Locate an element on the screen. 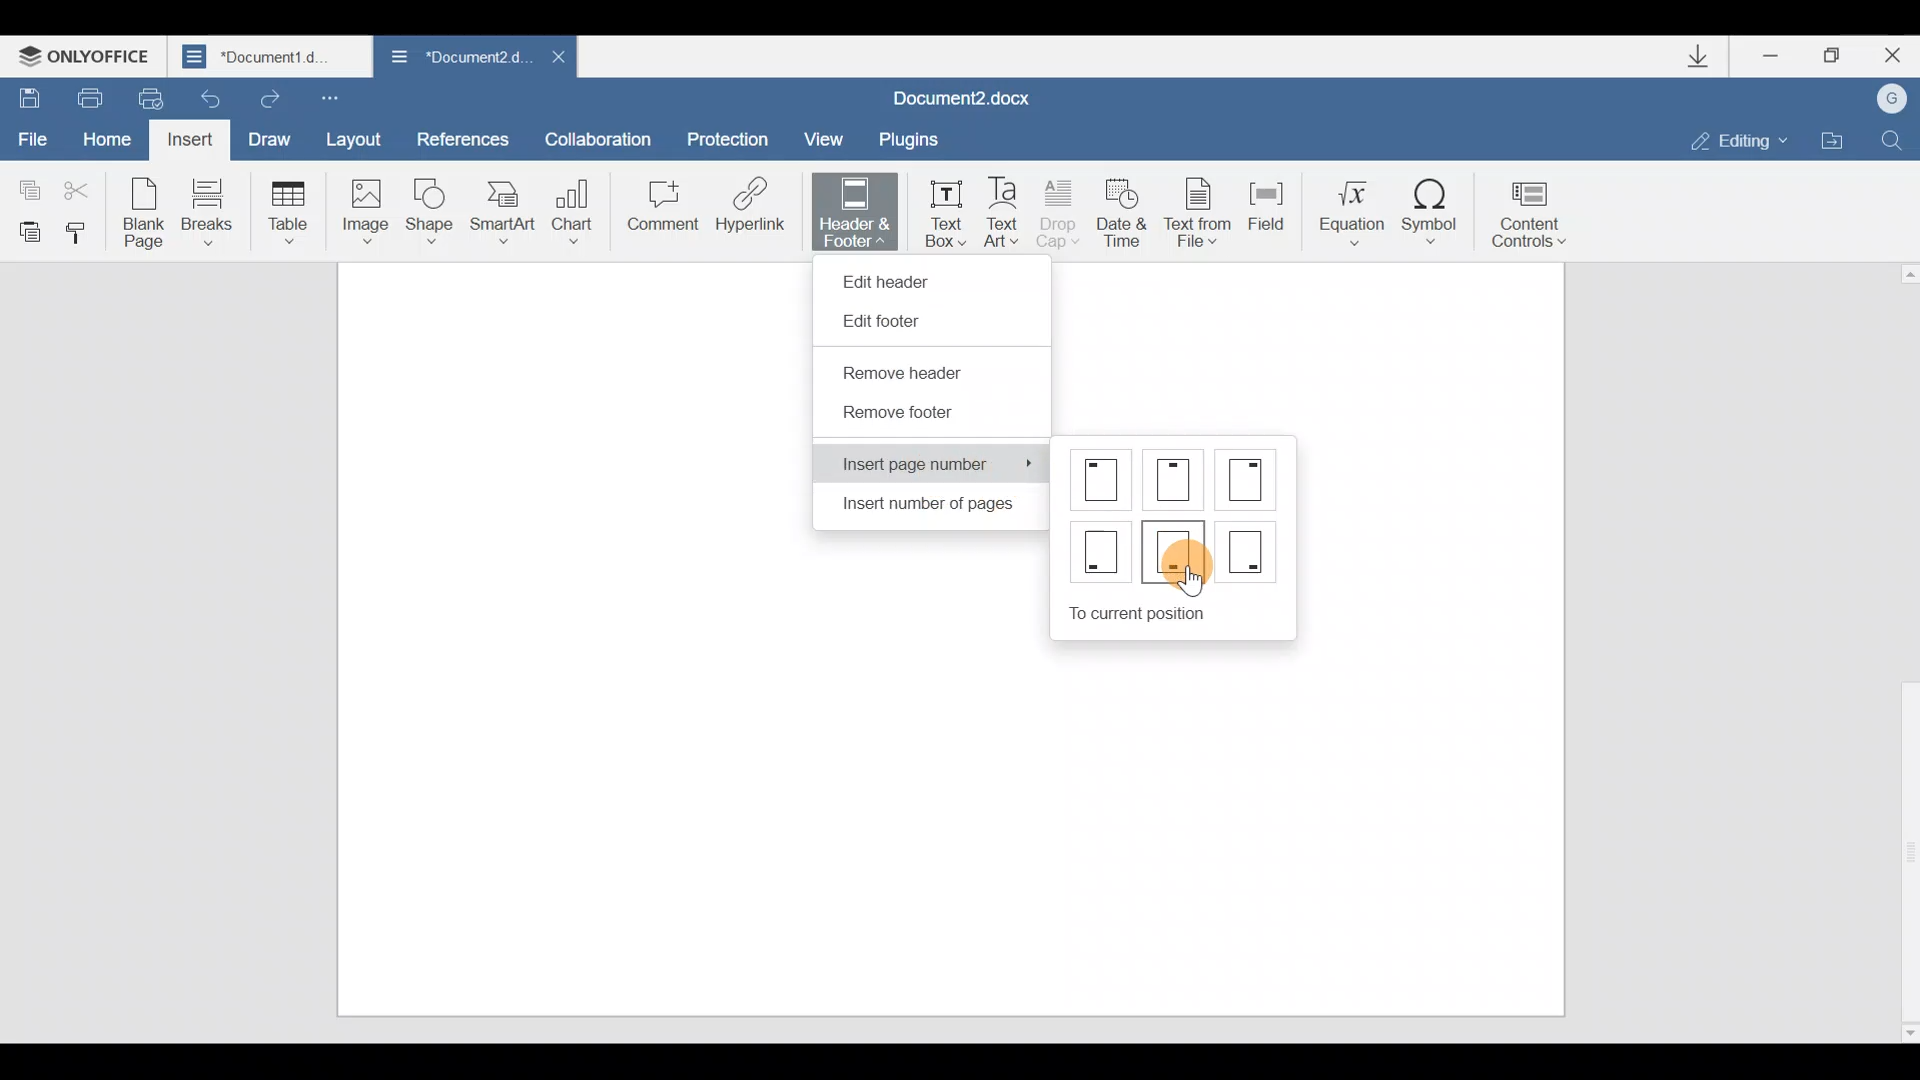 The height and width of the screenshot is (1080, 1920). Hyperlink is located at coordinates (752, 211).